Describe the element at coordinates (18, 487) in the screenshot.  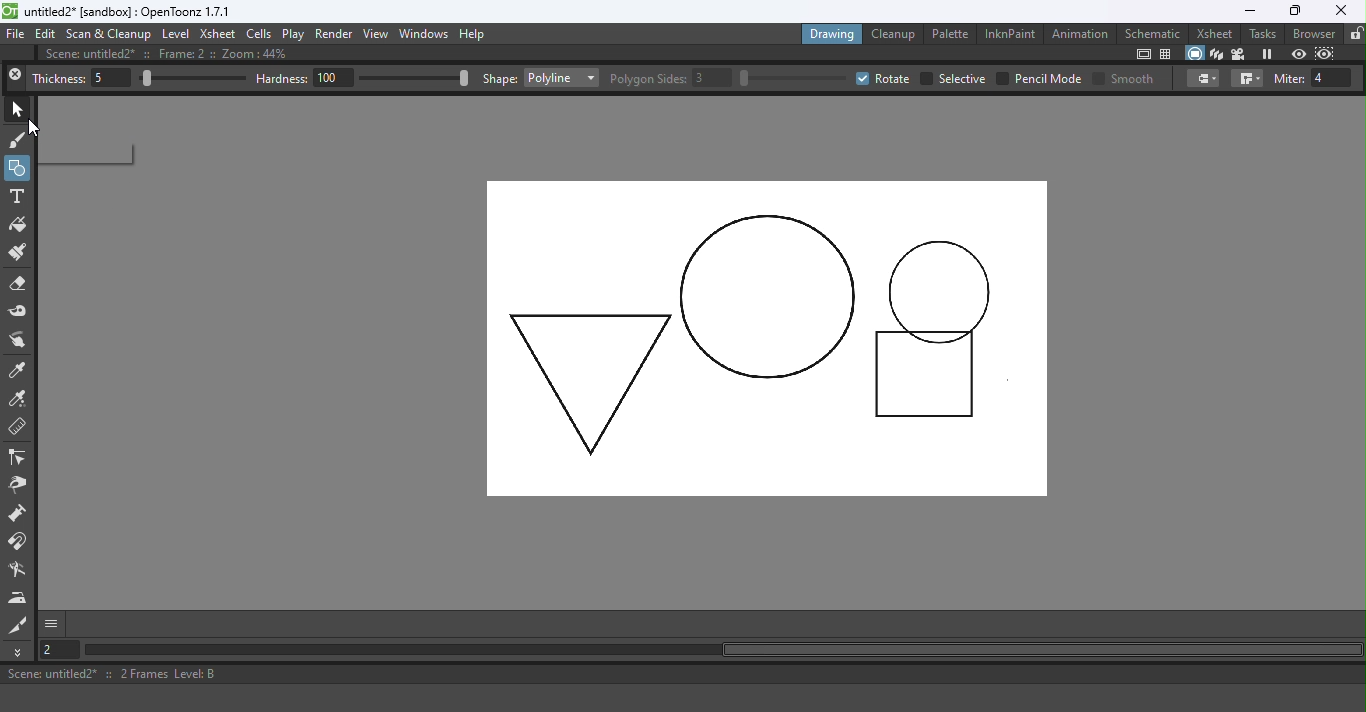
I see `Pinch tool` at that location.